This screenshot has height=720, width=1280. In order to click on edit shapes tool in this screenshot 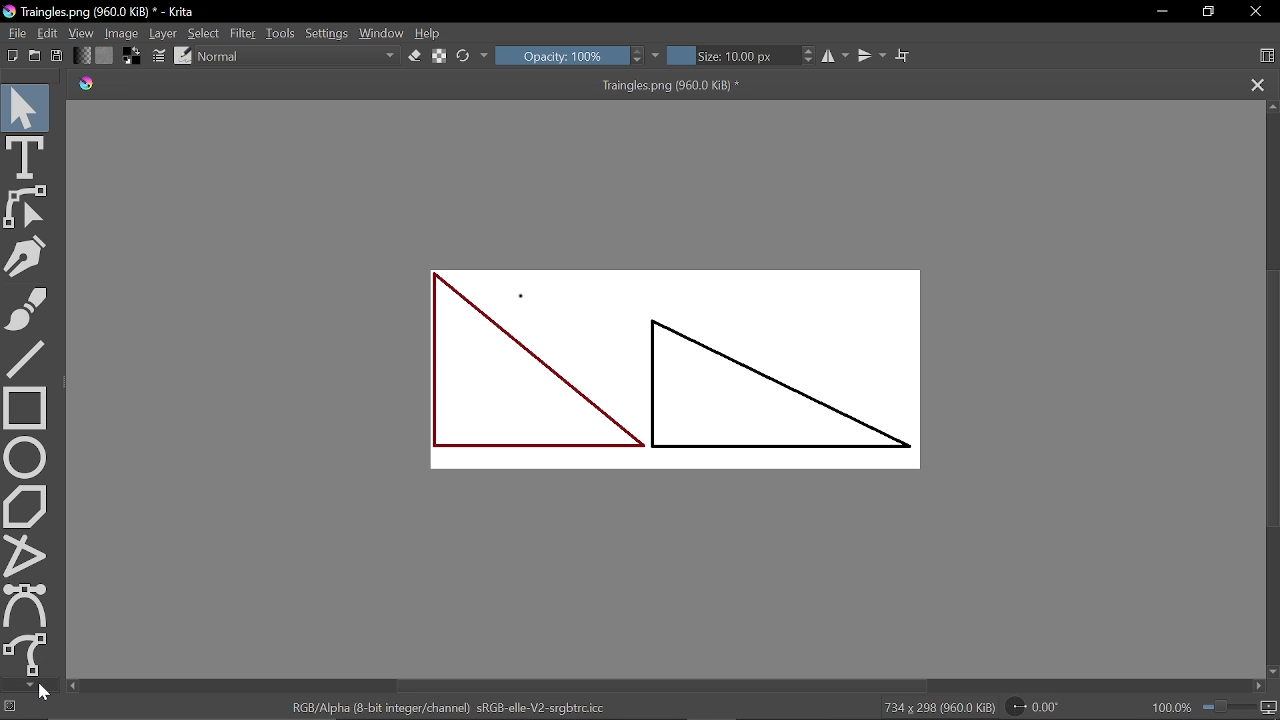, I will do `click(25, 207)`.